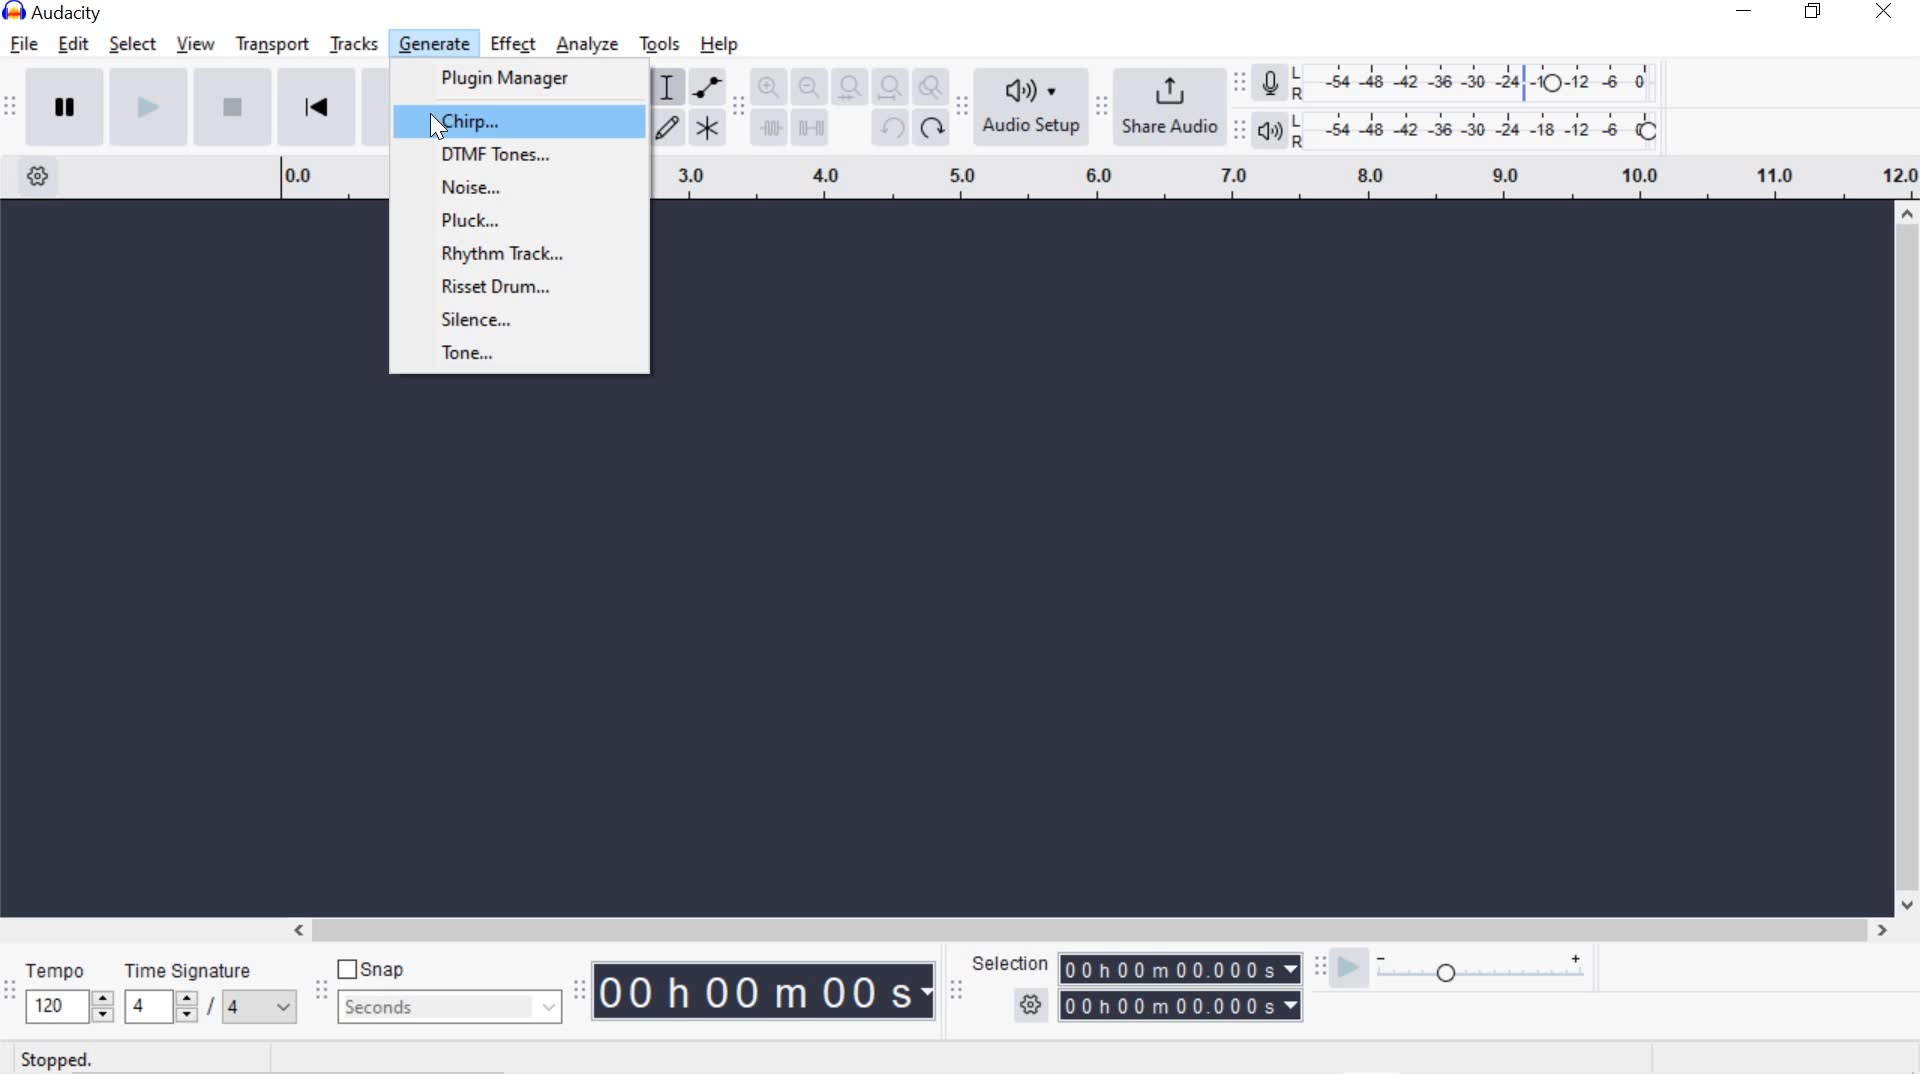 This screenshot has height=1074, width=1920. I want to click on view, so click(196, 44).